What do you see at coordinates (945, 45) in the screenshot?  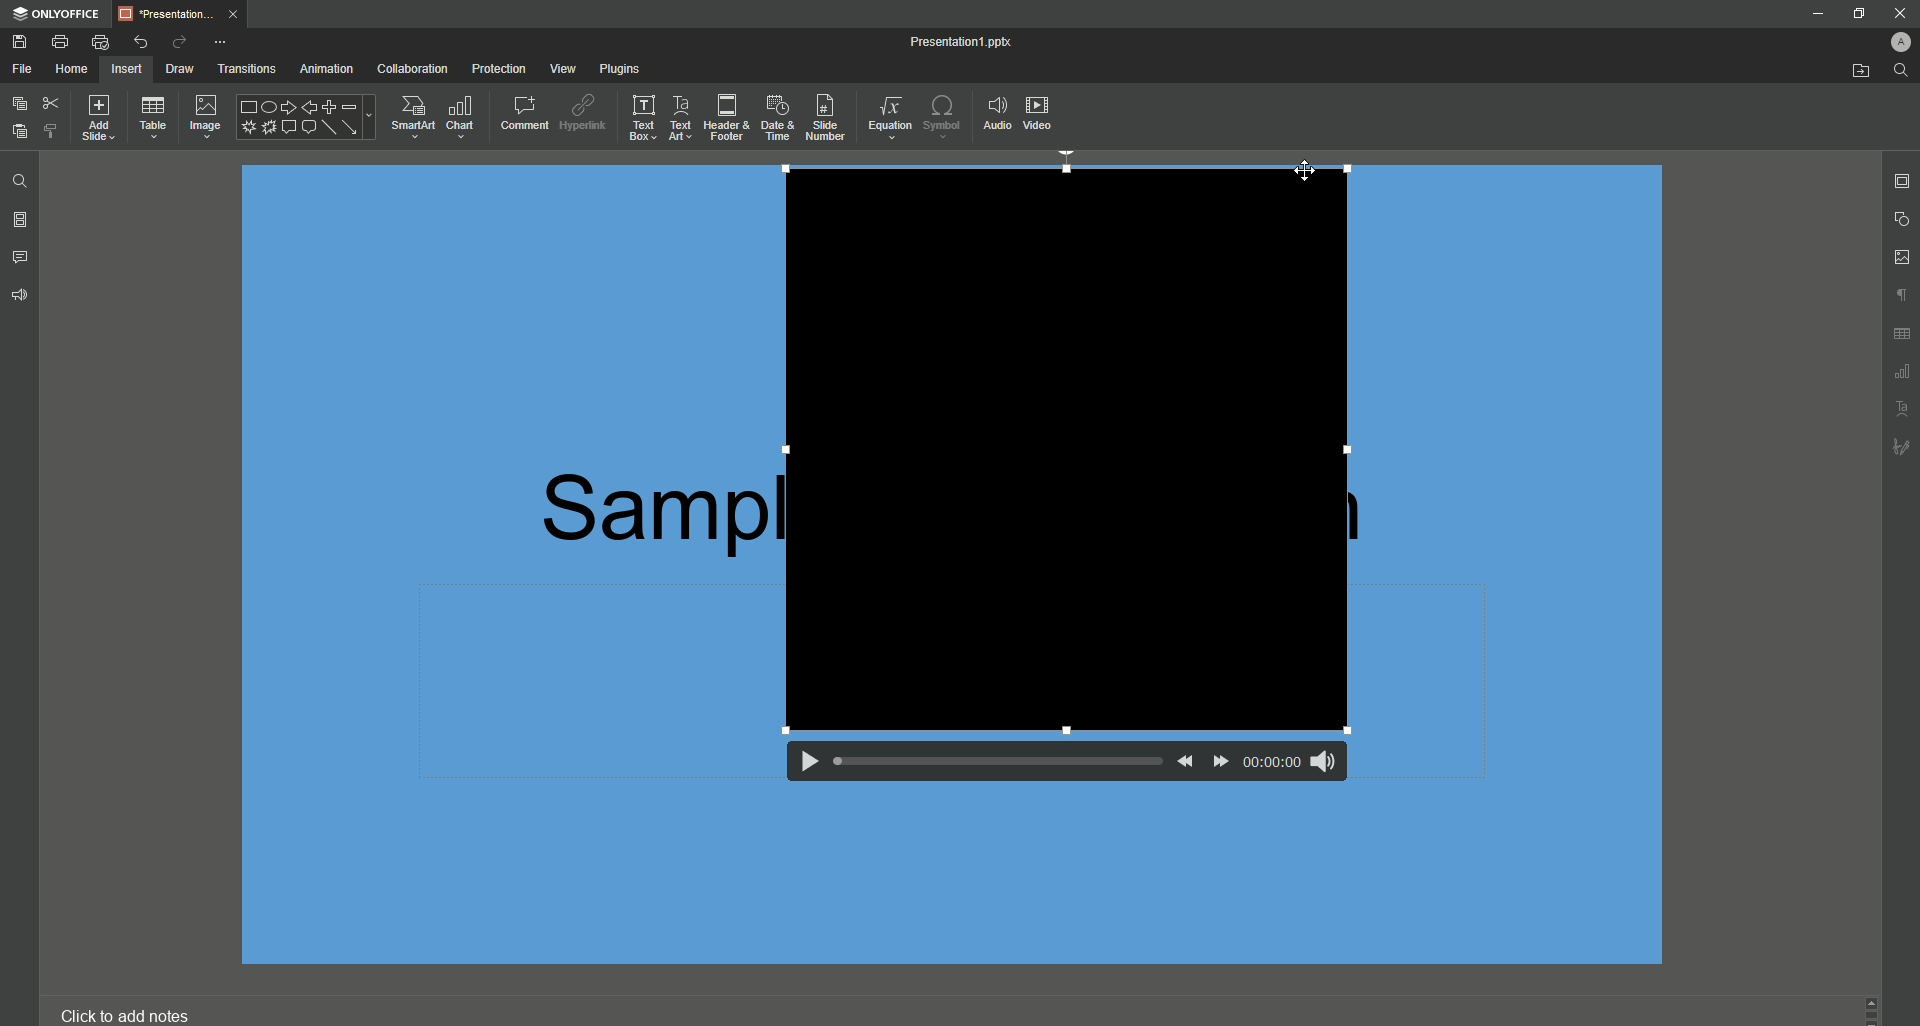 I see `Presentation1` at bounding box center [945, 45].